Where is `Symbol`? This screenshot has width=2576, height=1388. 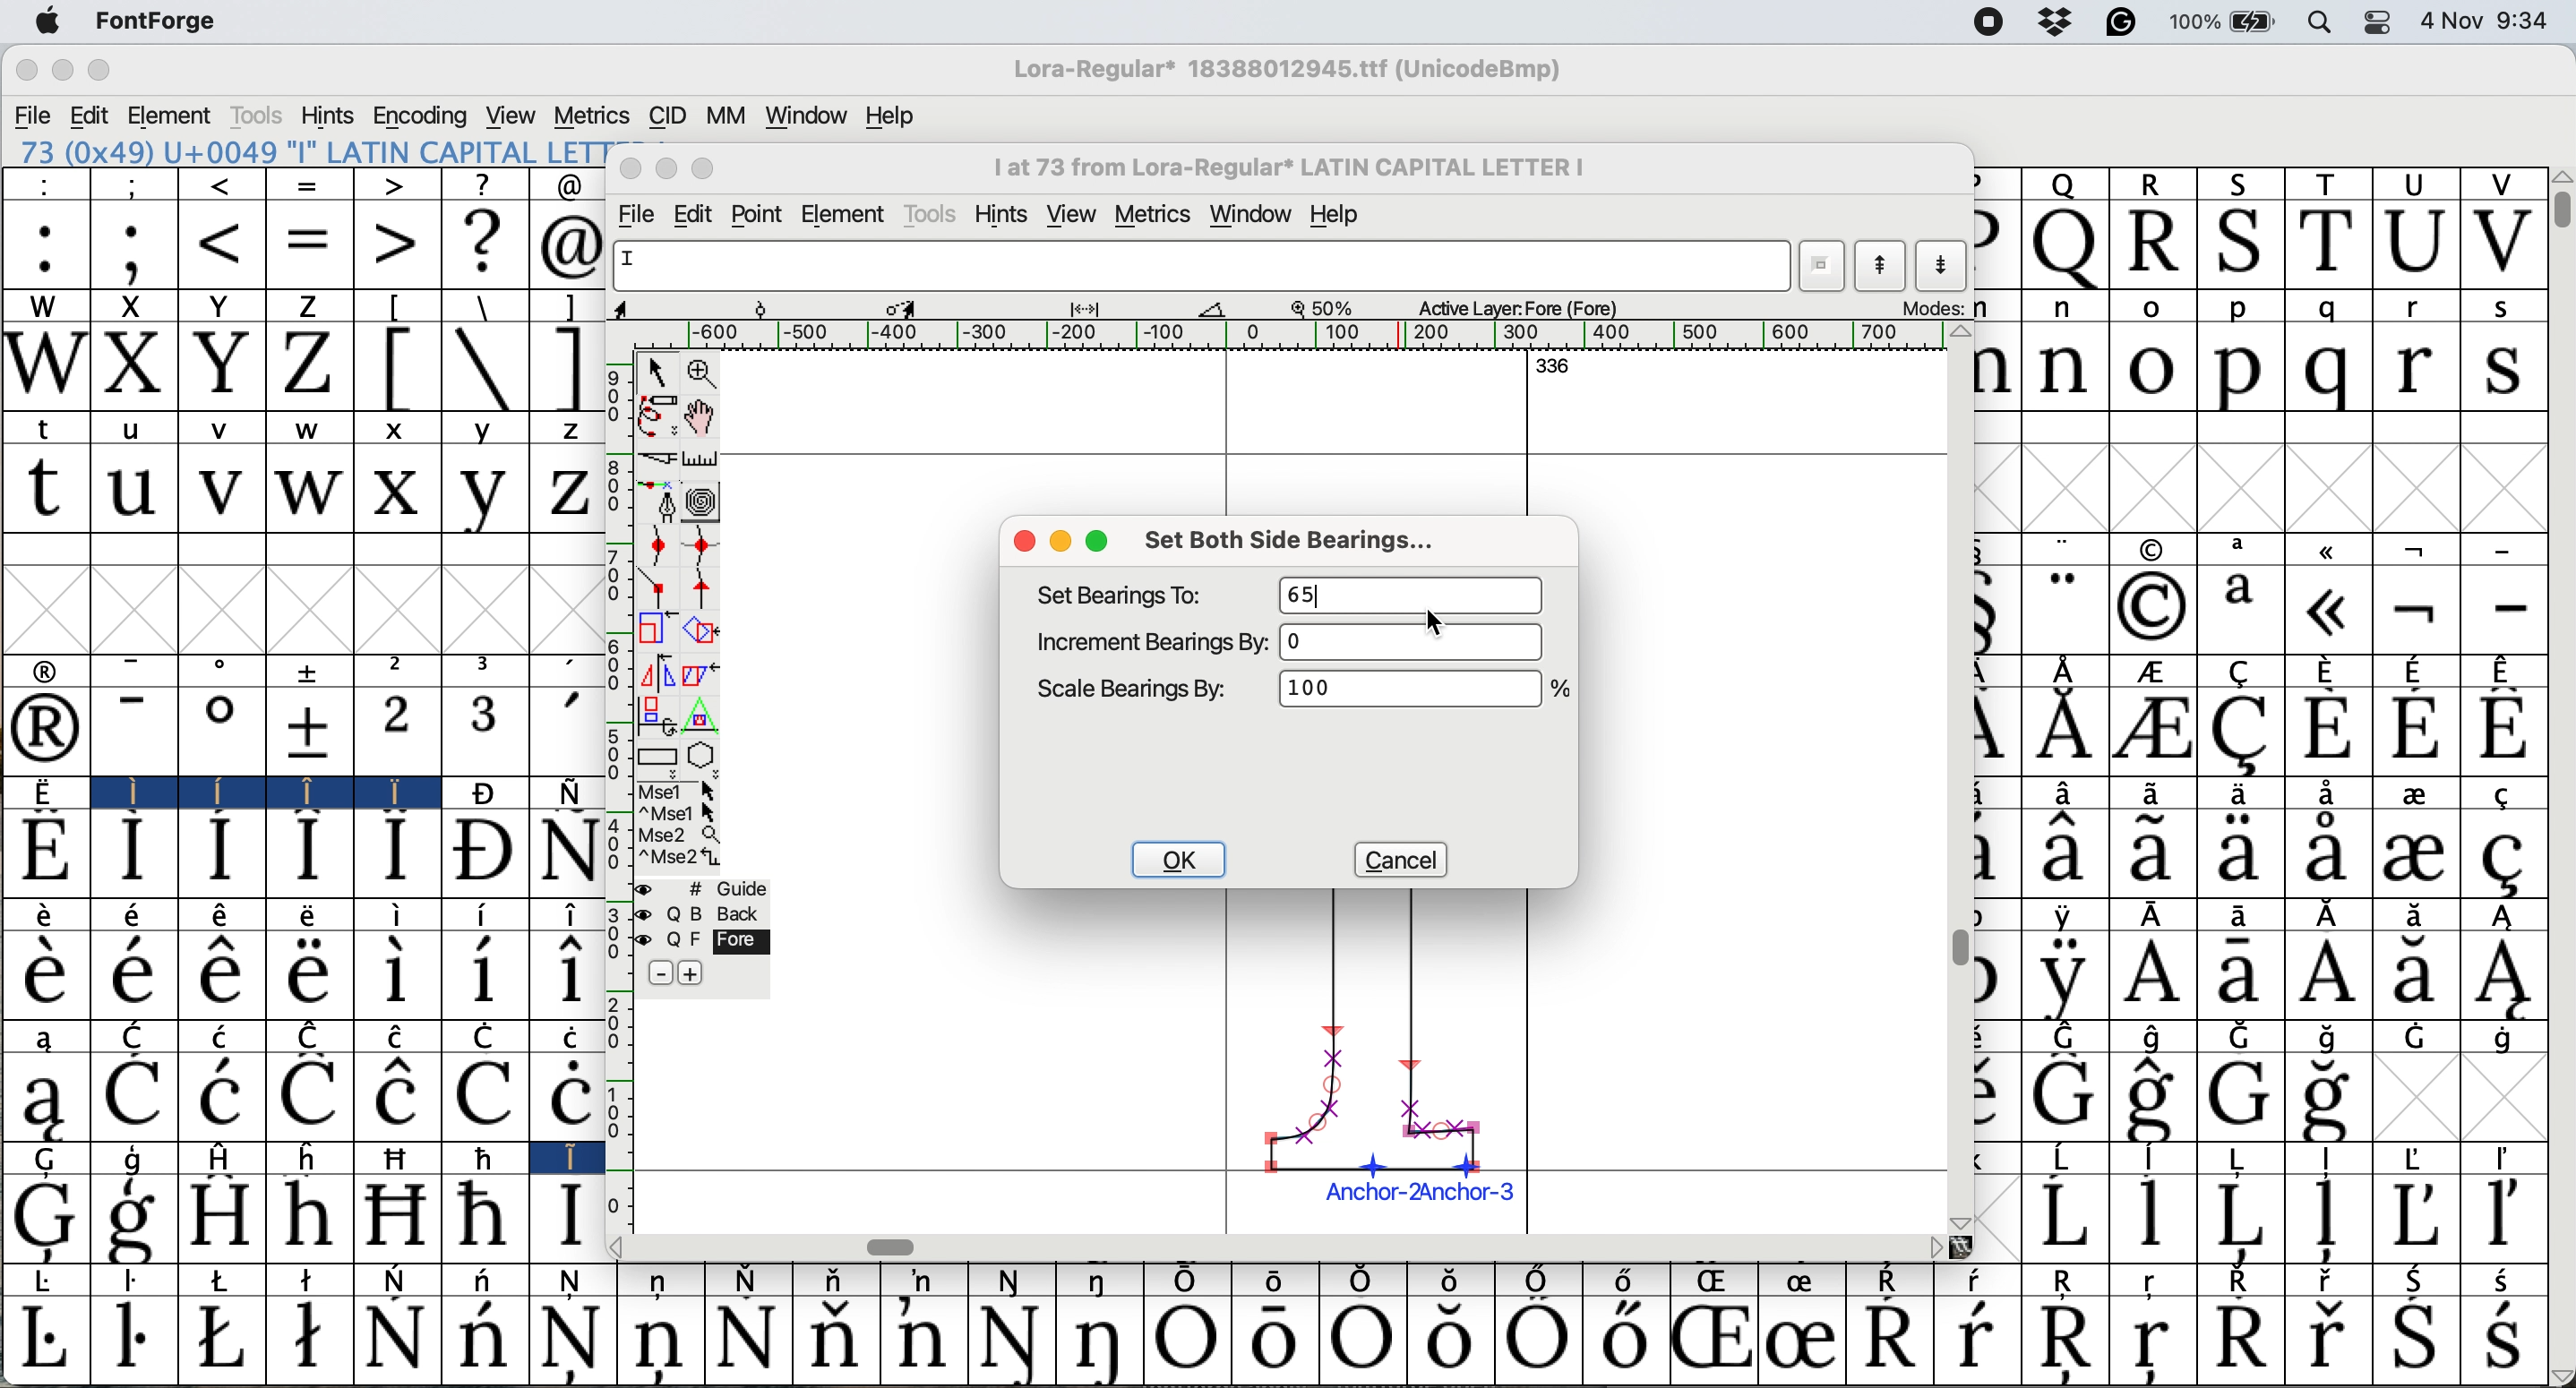 Symbol is located at coordinates (314, 1034).